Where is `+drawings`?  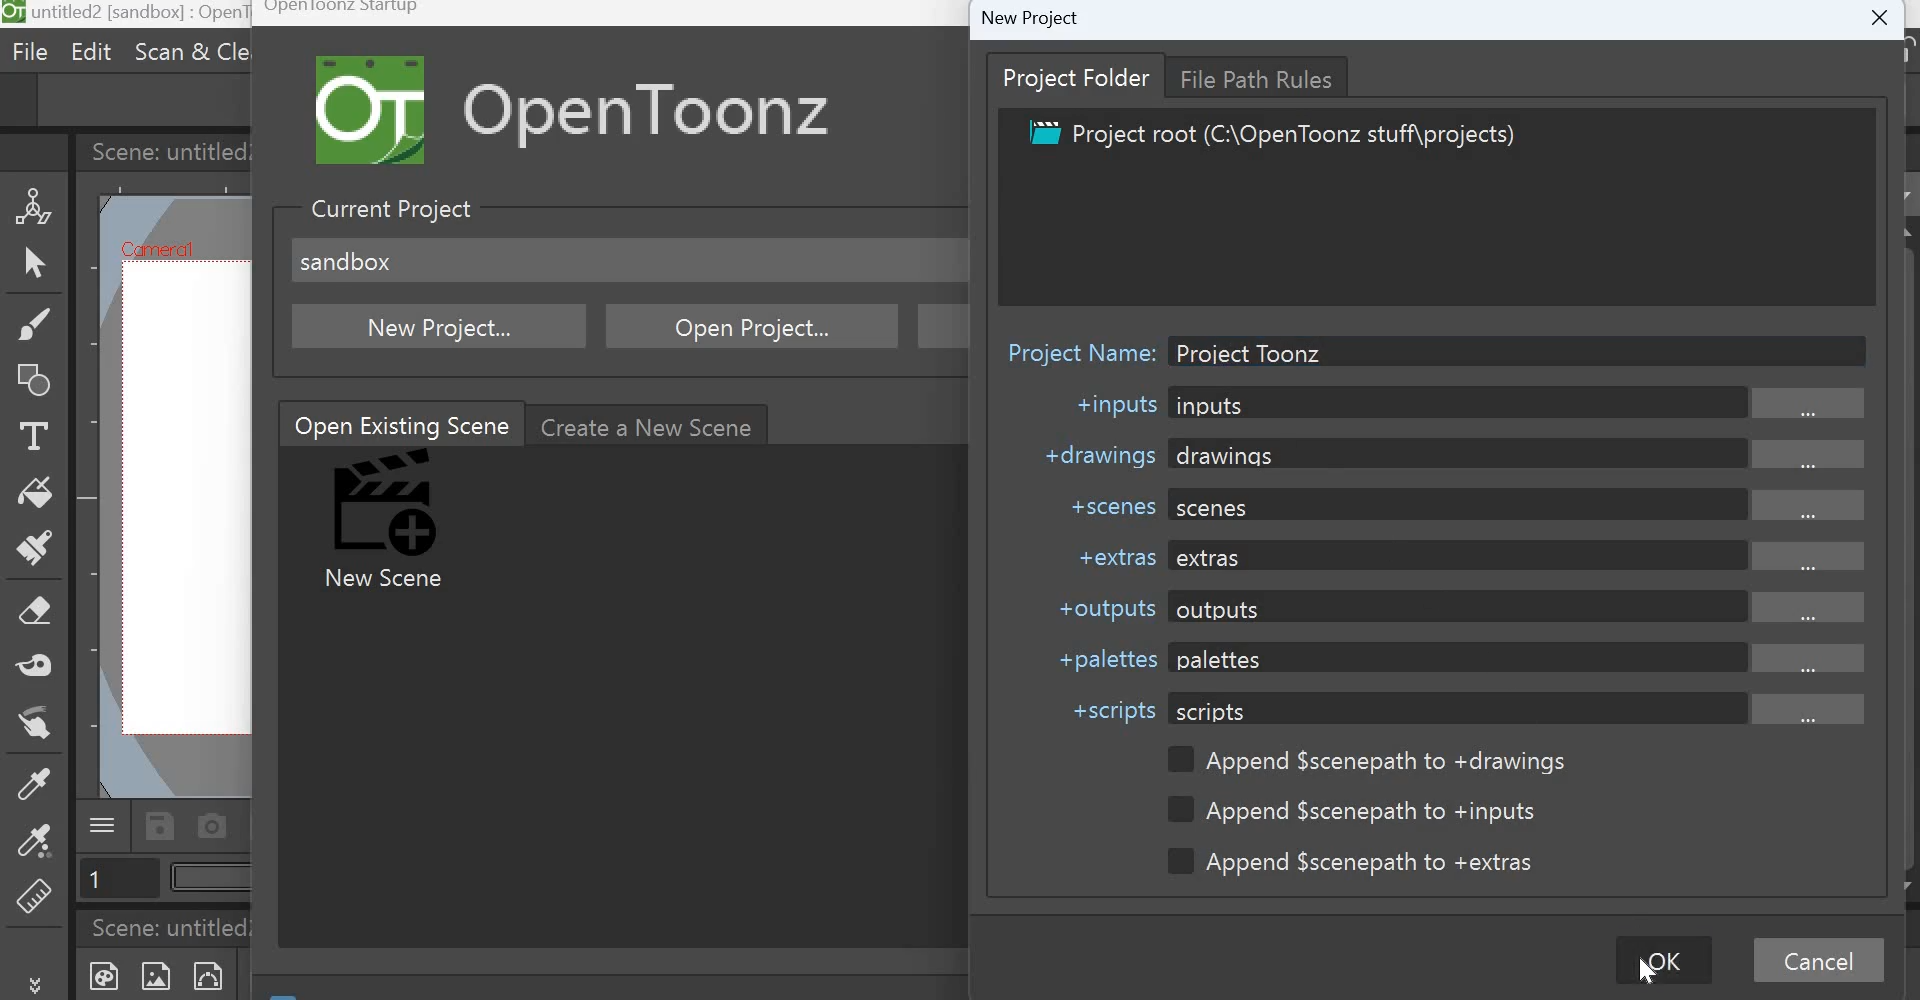
+drawings is located at coordinates (1094, 454).